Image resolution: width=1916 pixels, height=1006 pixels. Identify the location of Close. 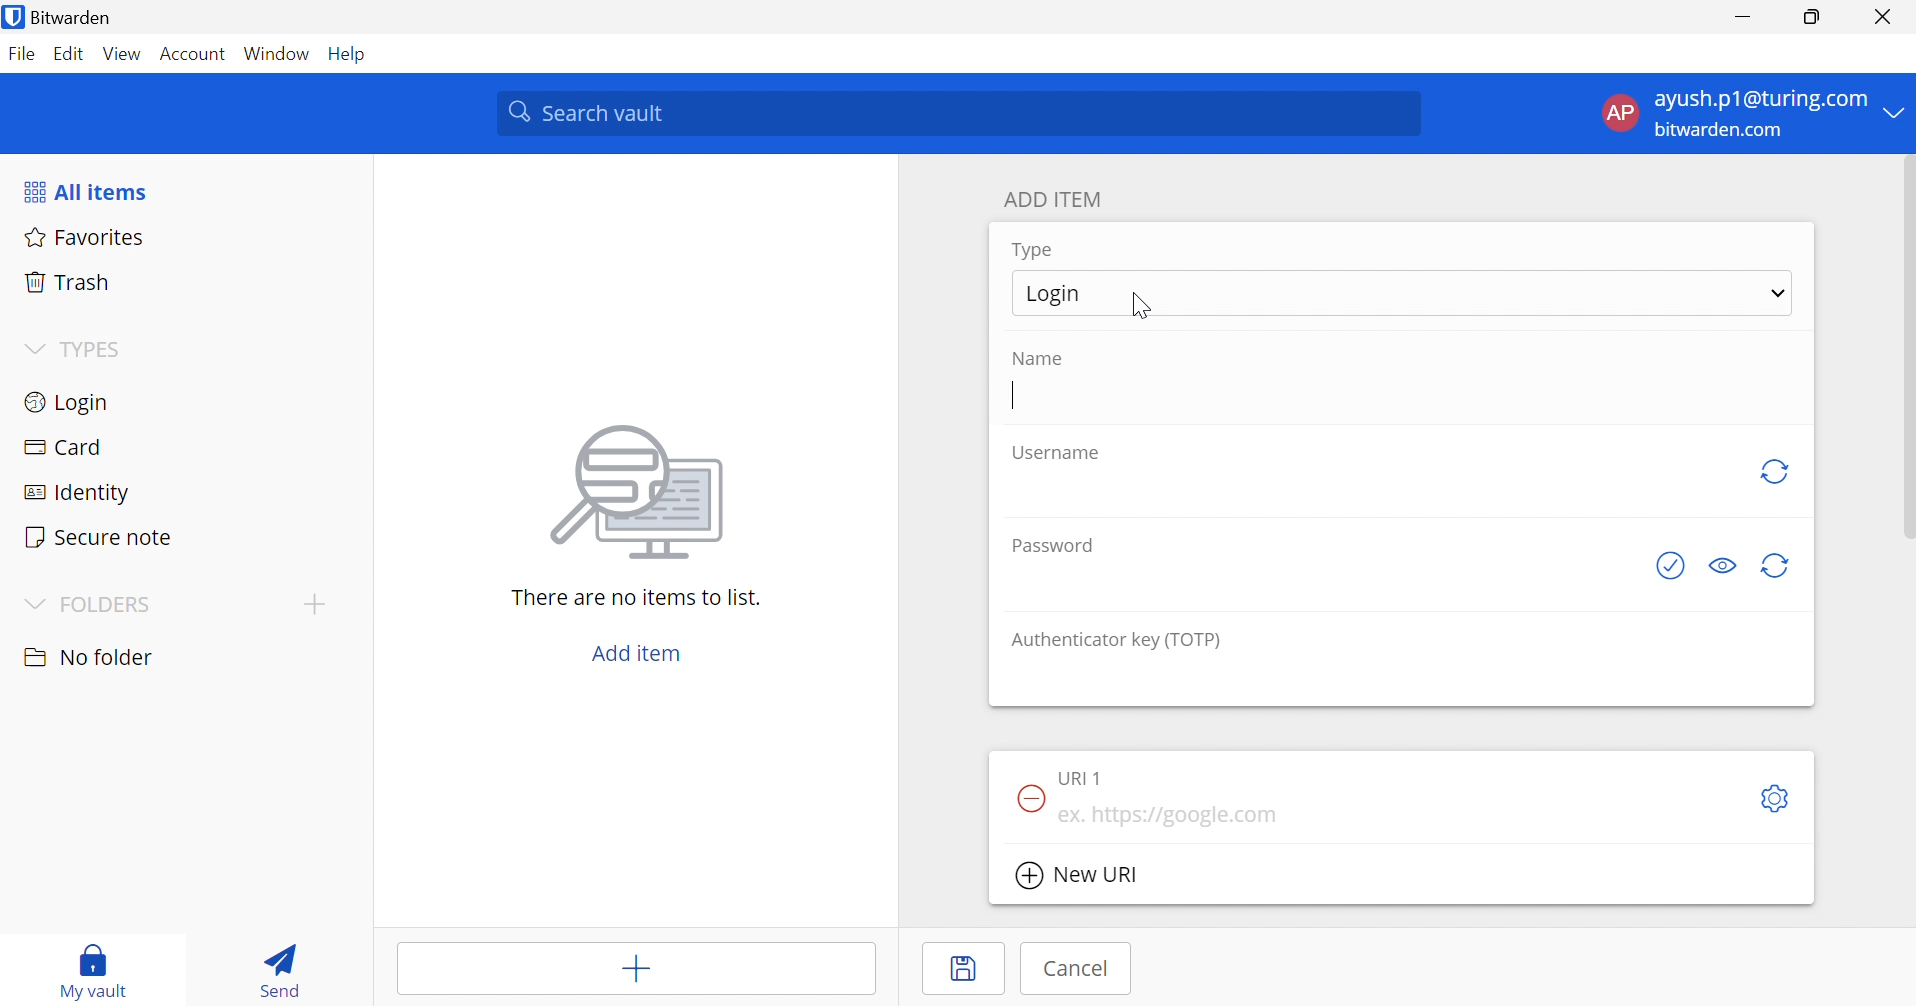
(1881, 17).